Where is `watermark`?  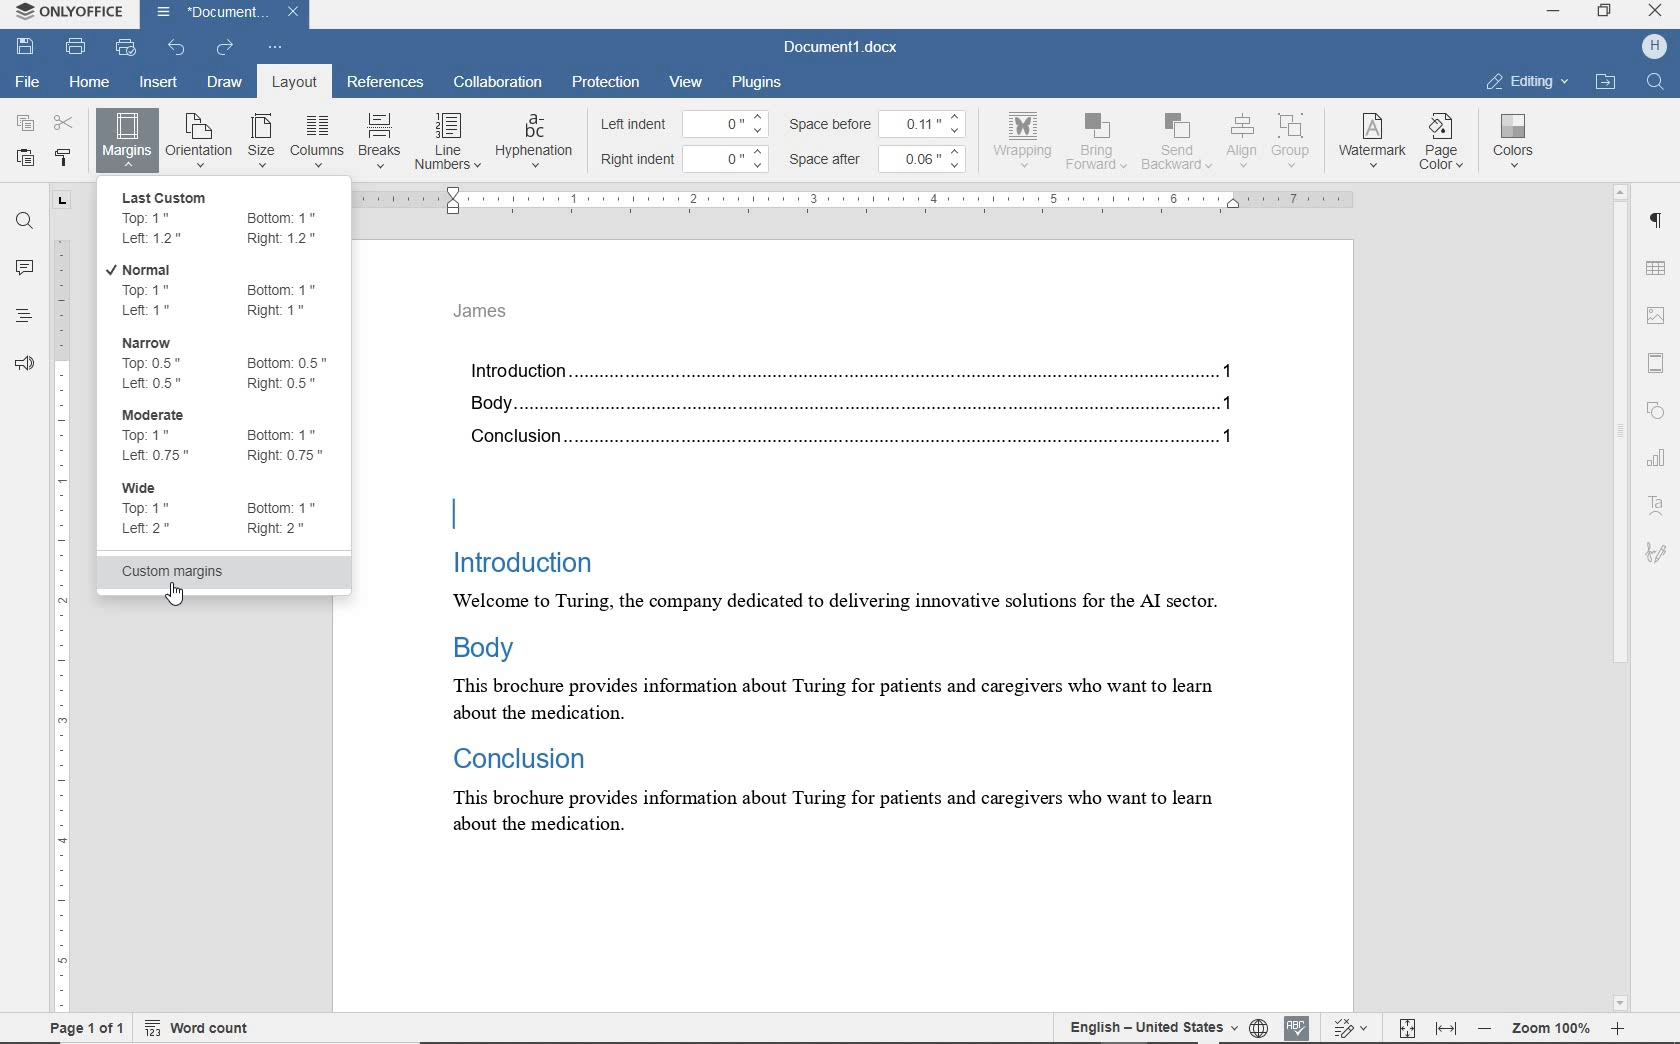 watermark is located at coordinates (1374, 142).